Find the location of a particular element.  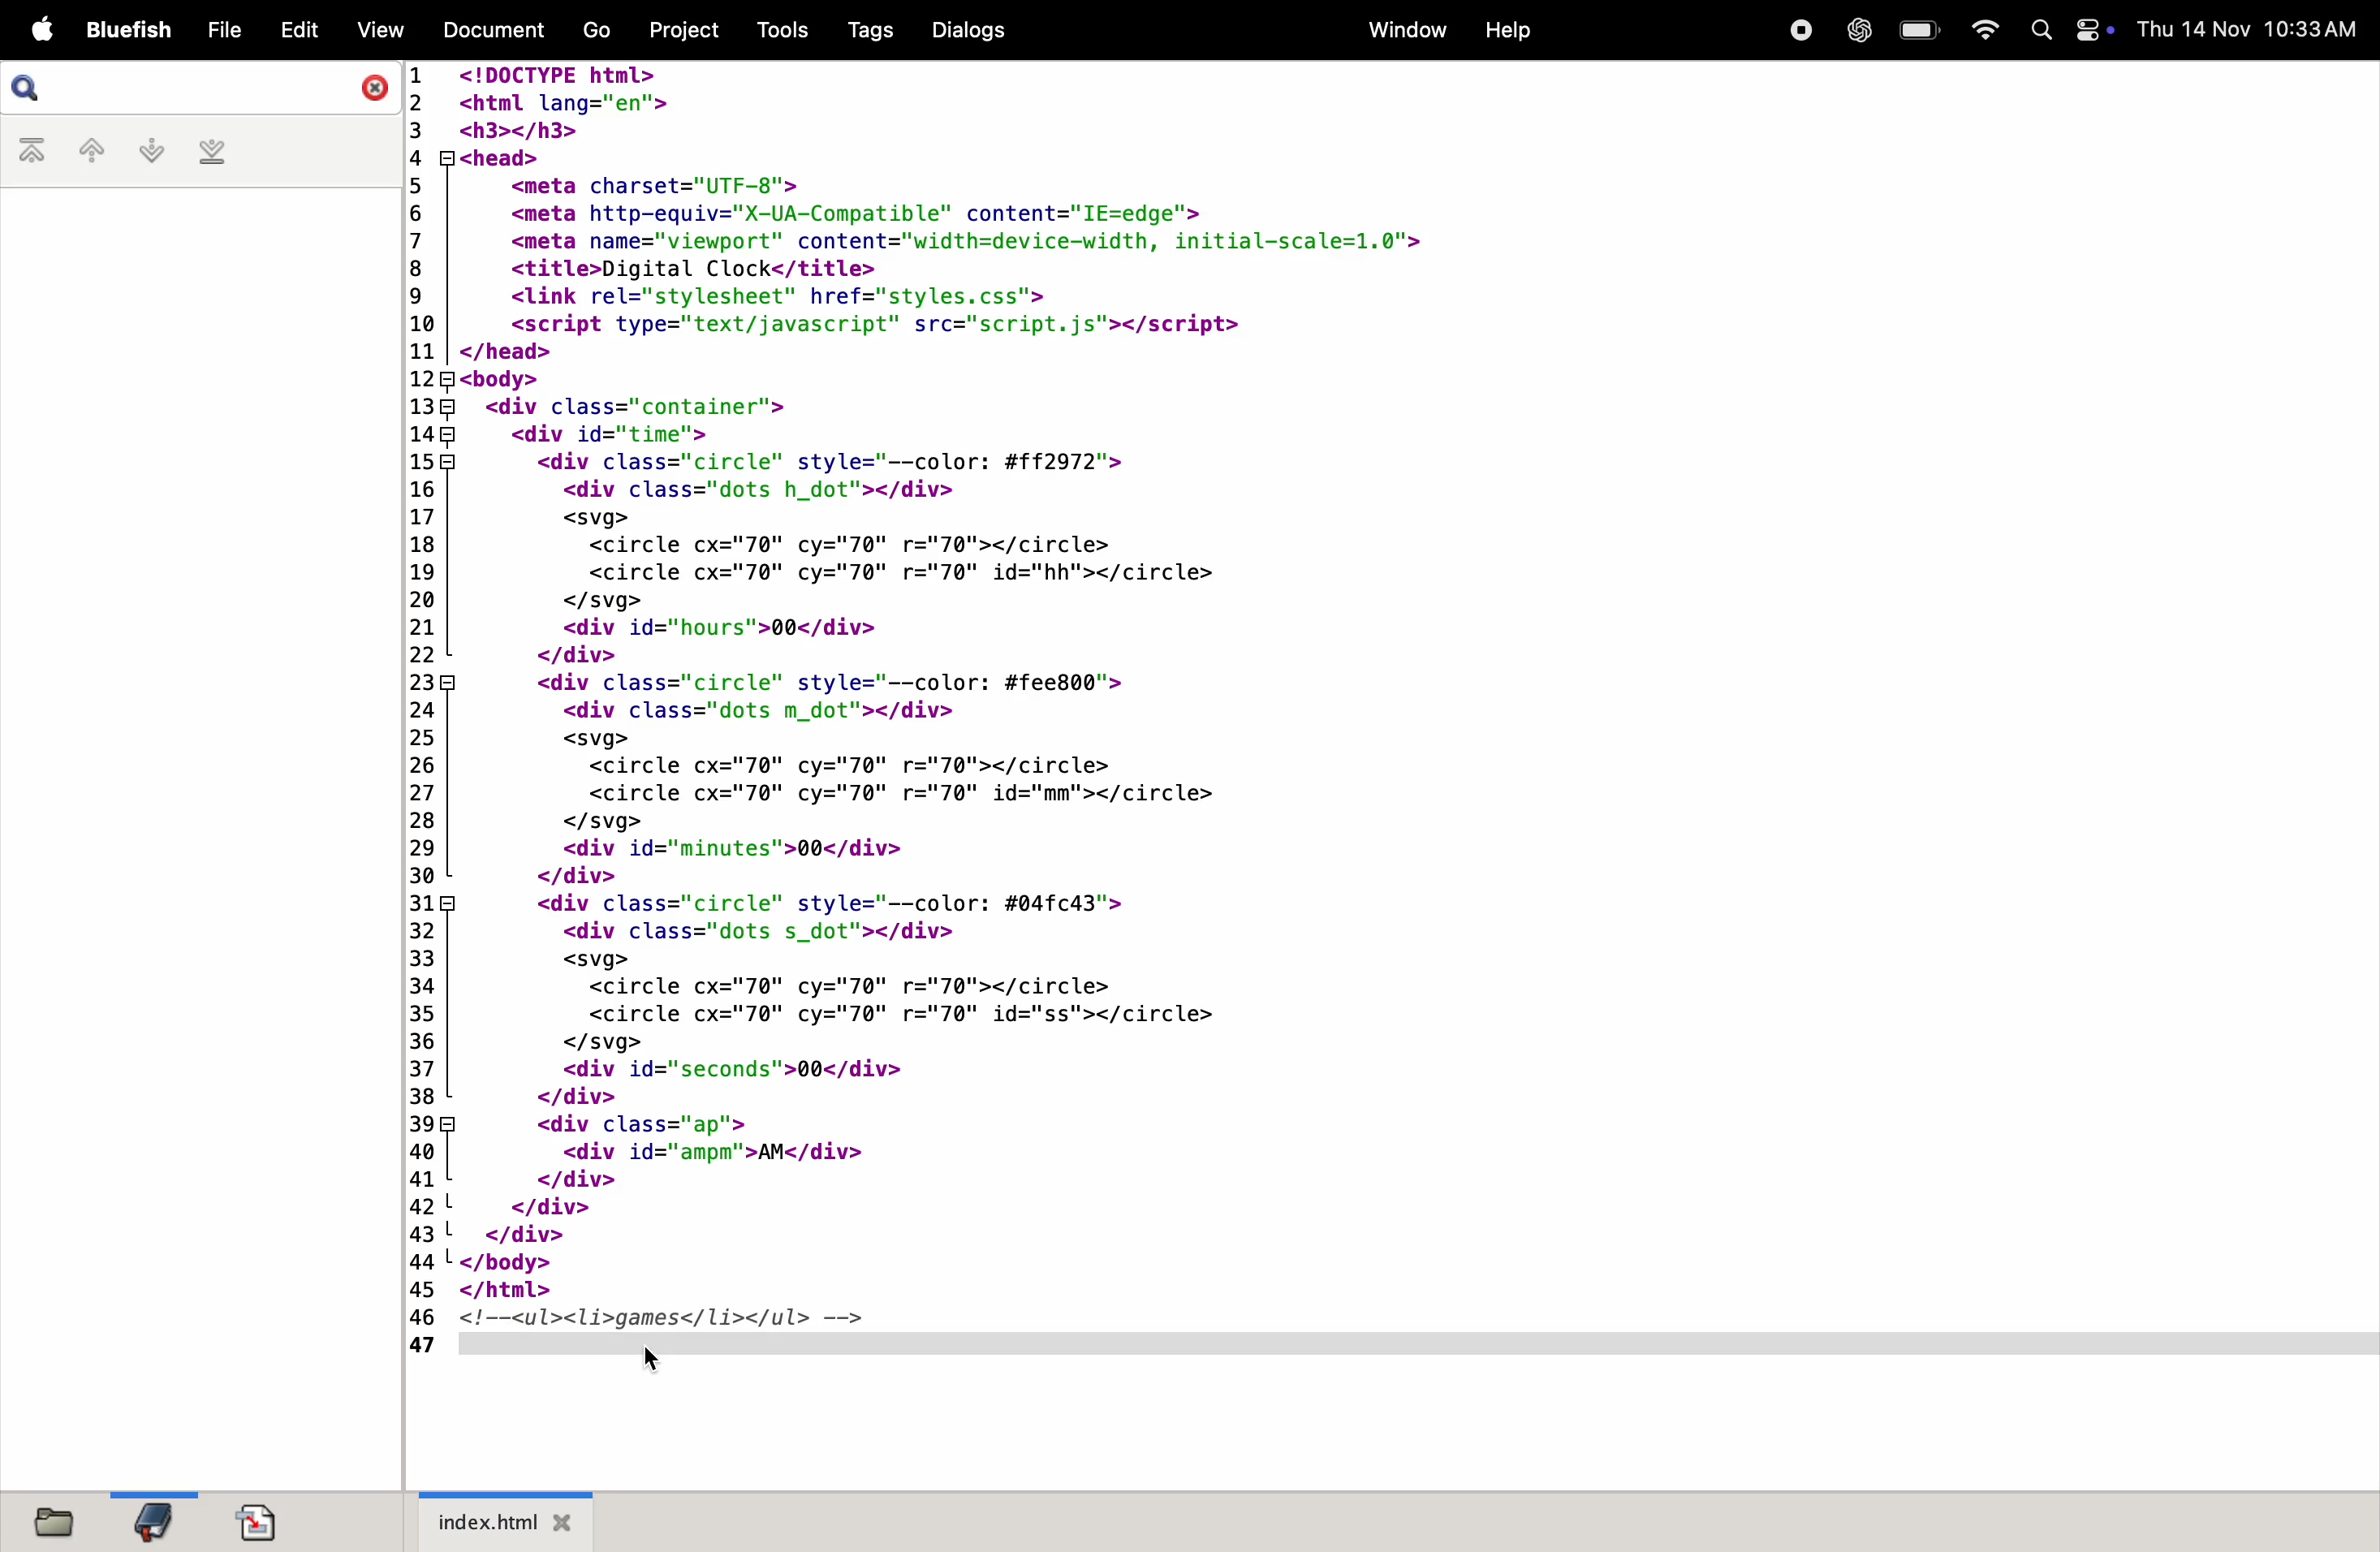

project is located at coordinates (682, 32).